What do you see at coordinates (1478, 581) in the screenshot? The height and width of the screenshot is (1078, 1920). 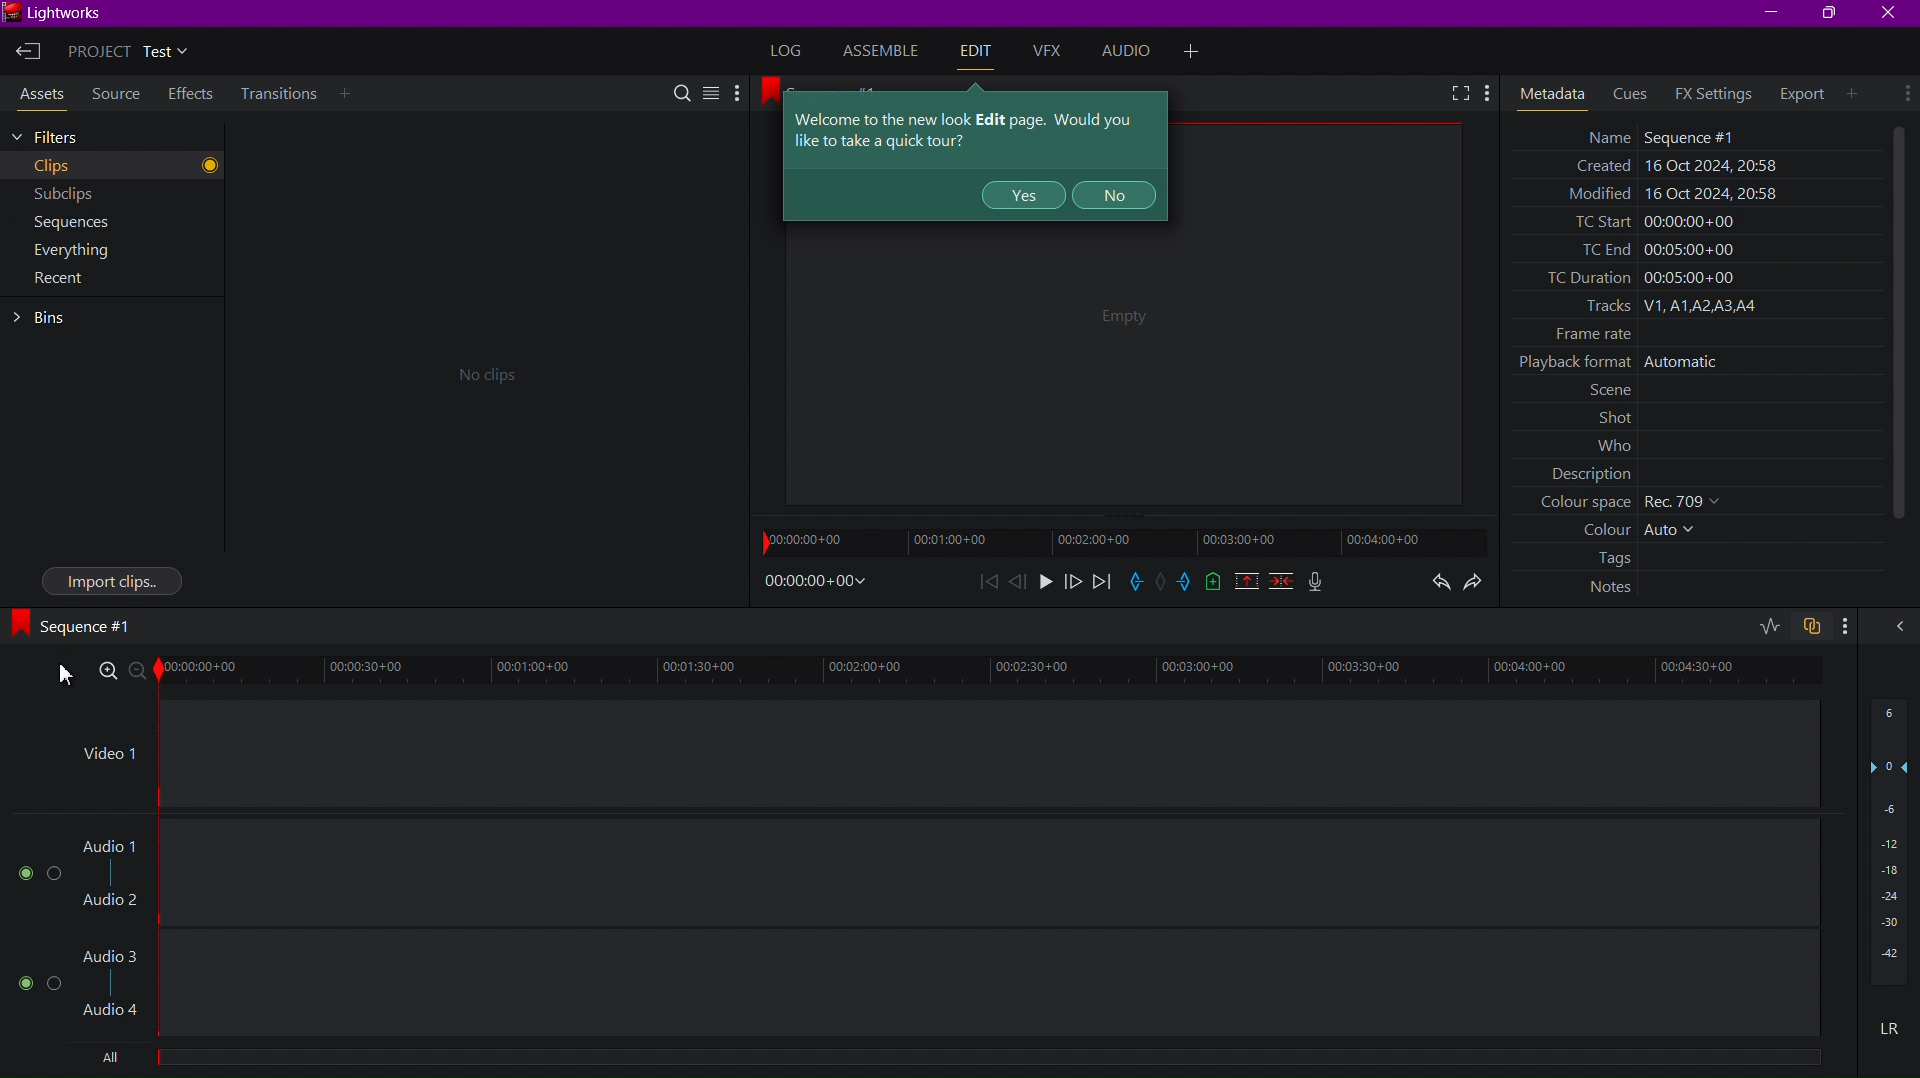 I see `Redo` at bounding box center [1478, 581].